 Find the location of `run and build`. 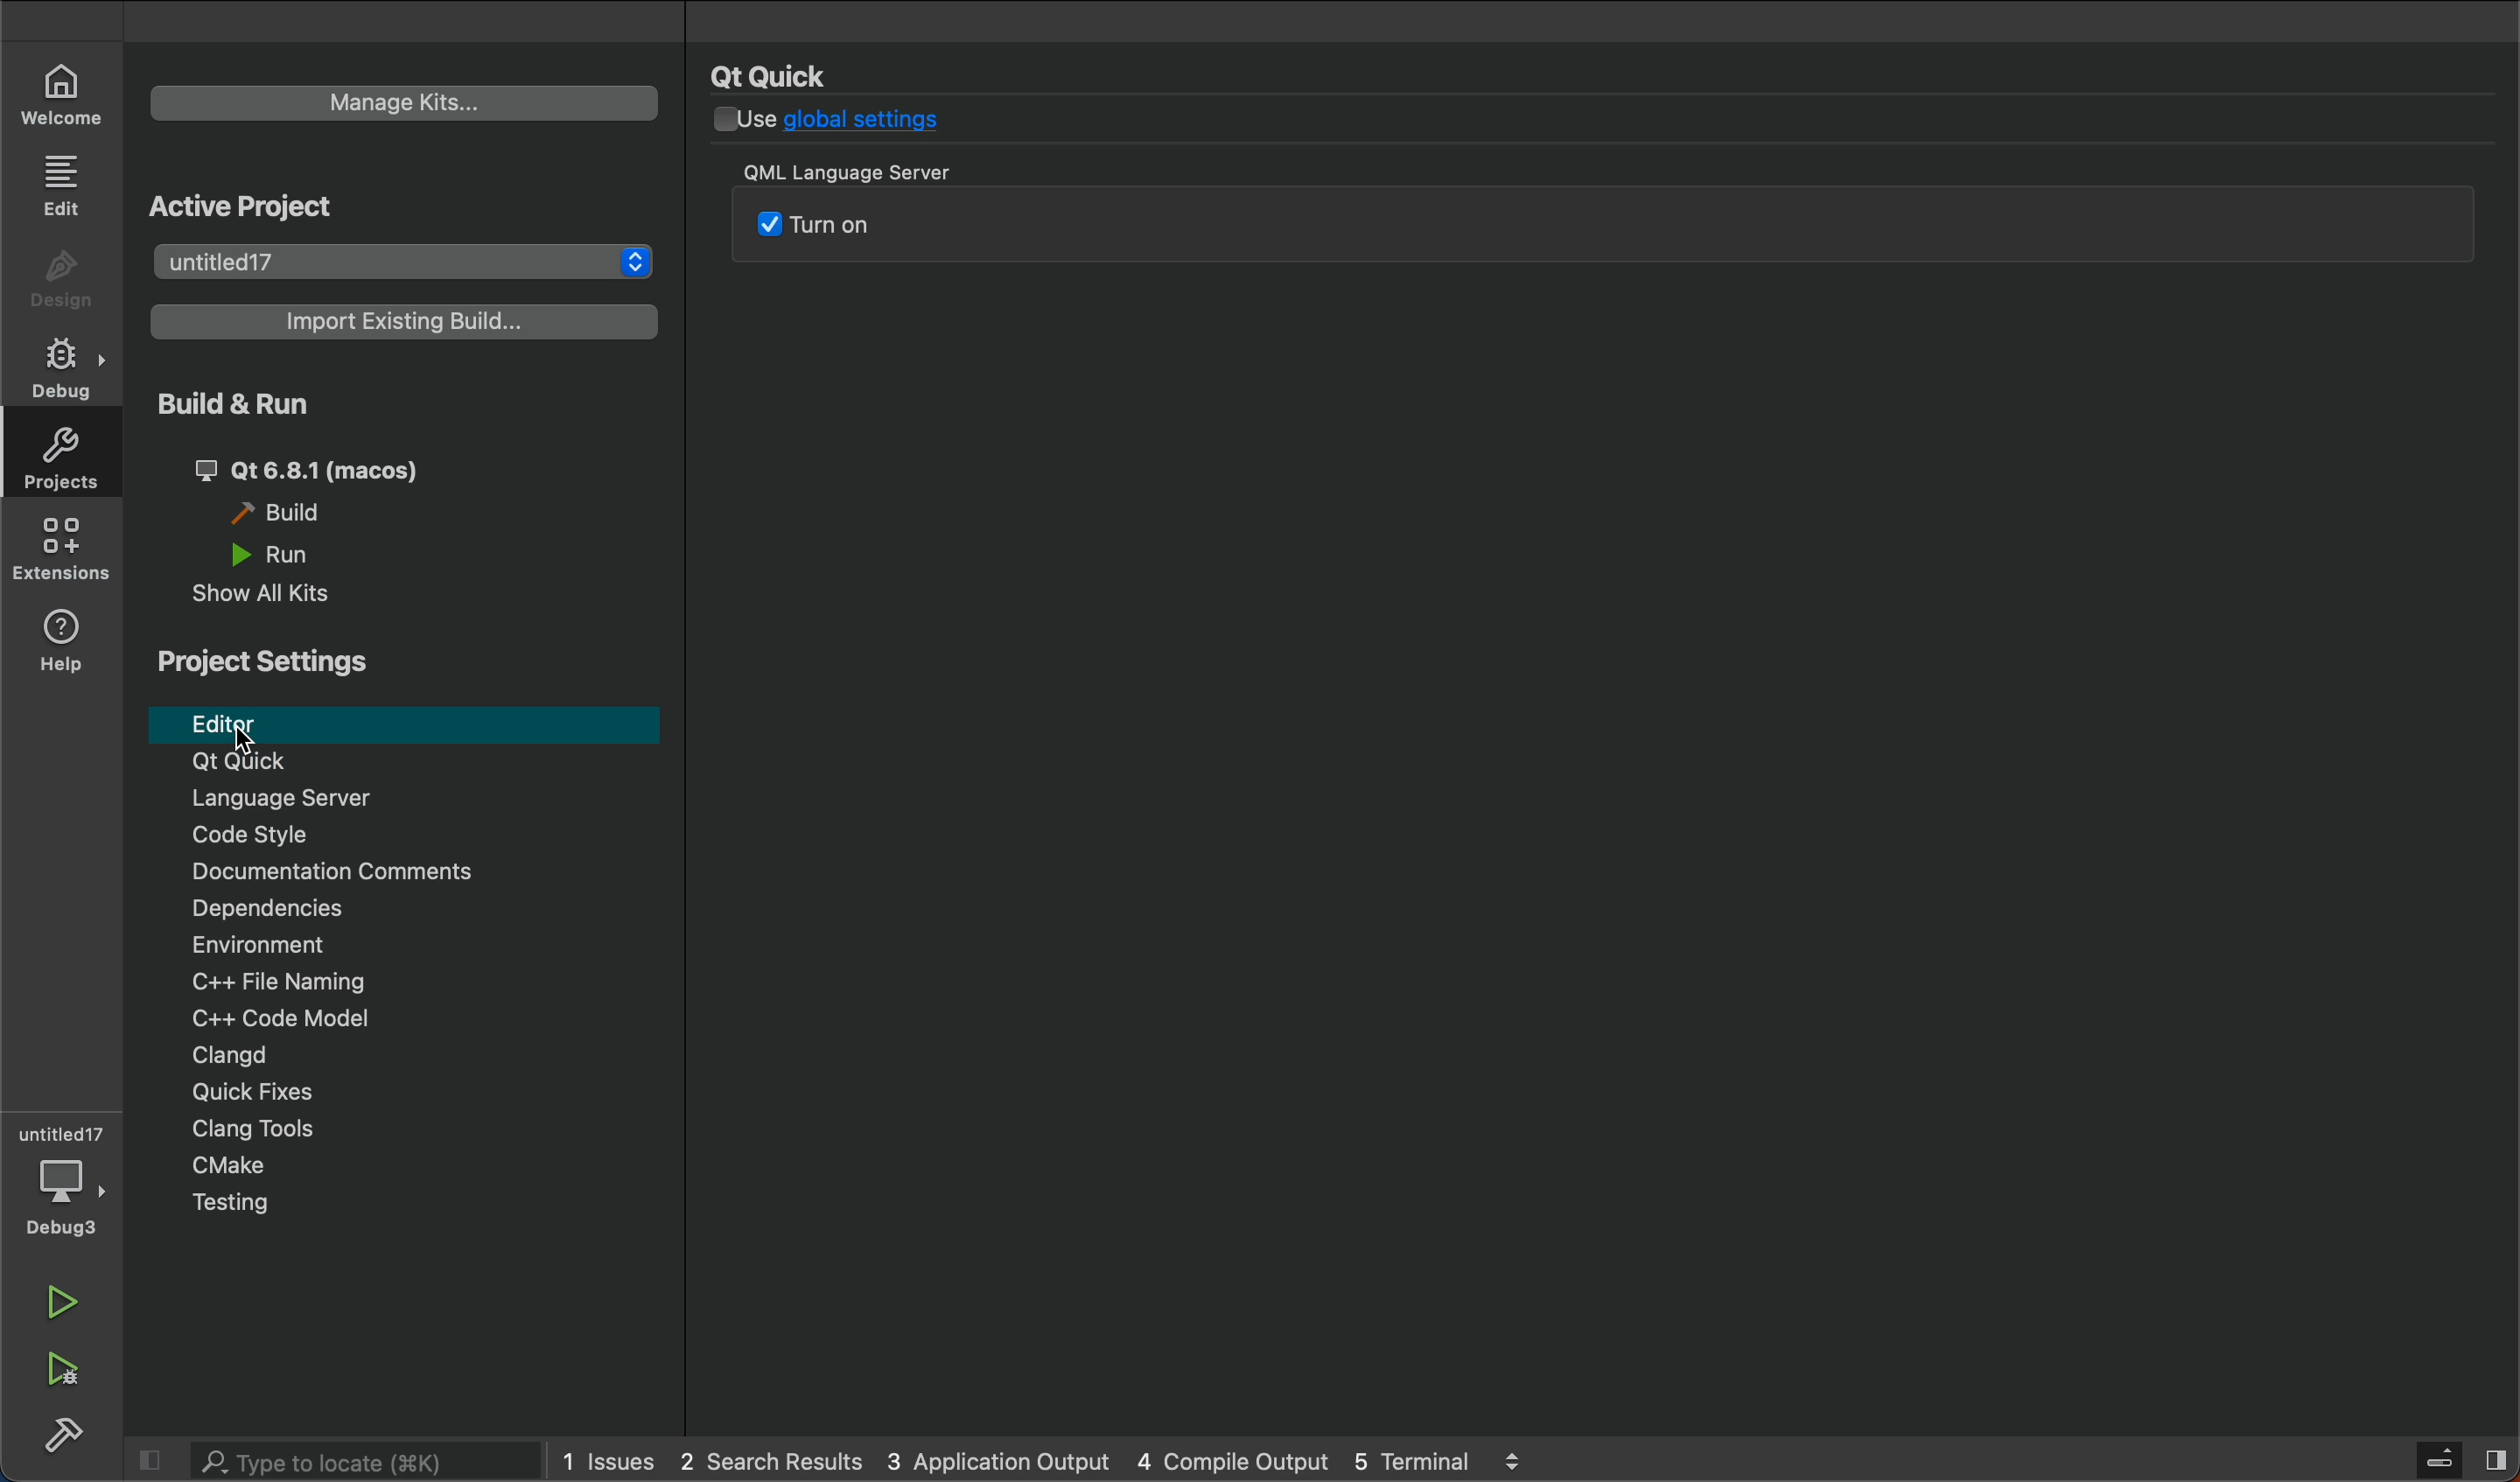

run and build is located at coordinates (68, 1372).